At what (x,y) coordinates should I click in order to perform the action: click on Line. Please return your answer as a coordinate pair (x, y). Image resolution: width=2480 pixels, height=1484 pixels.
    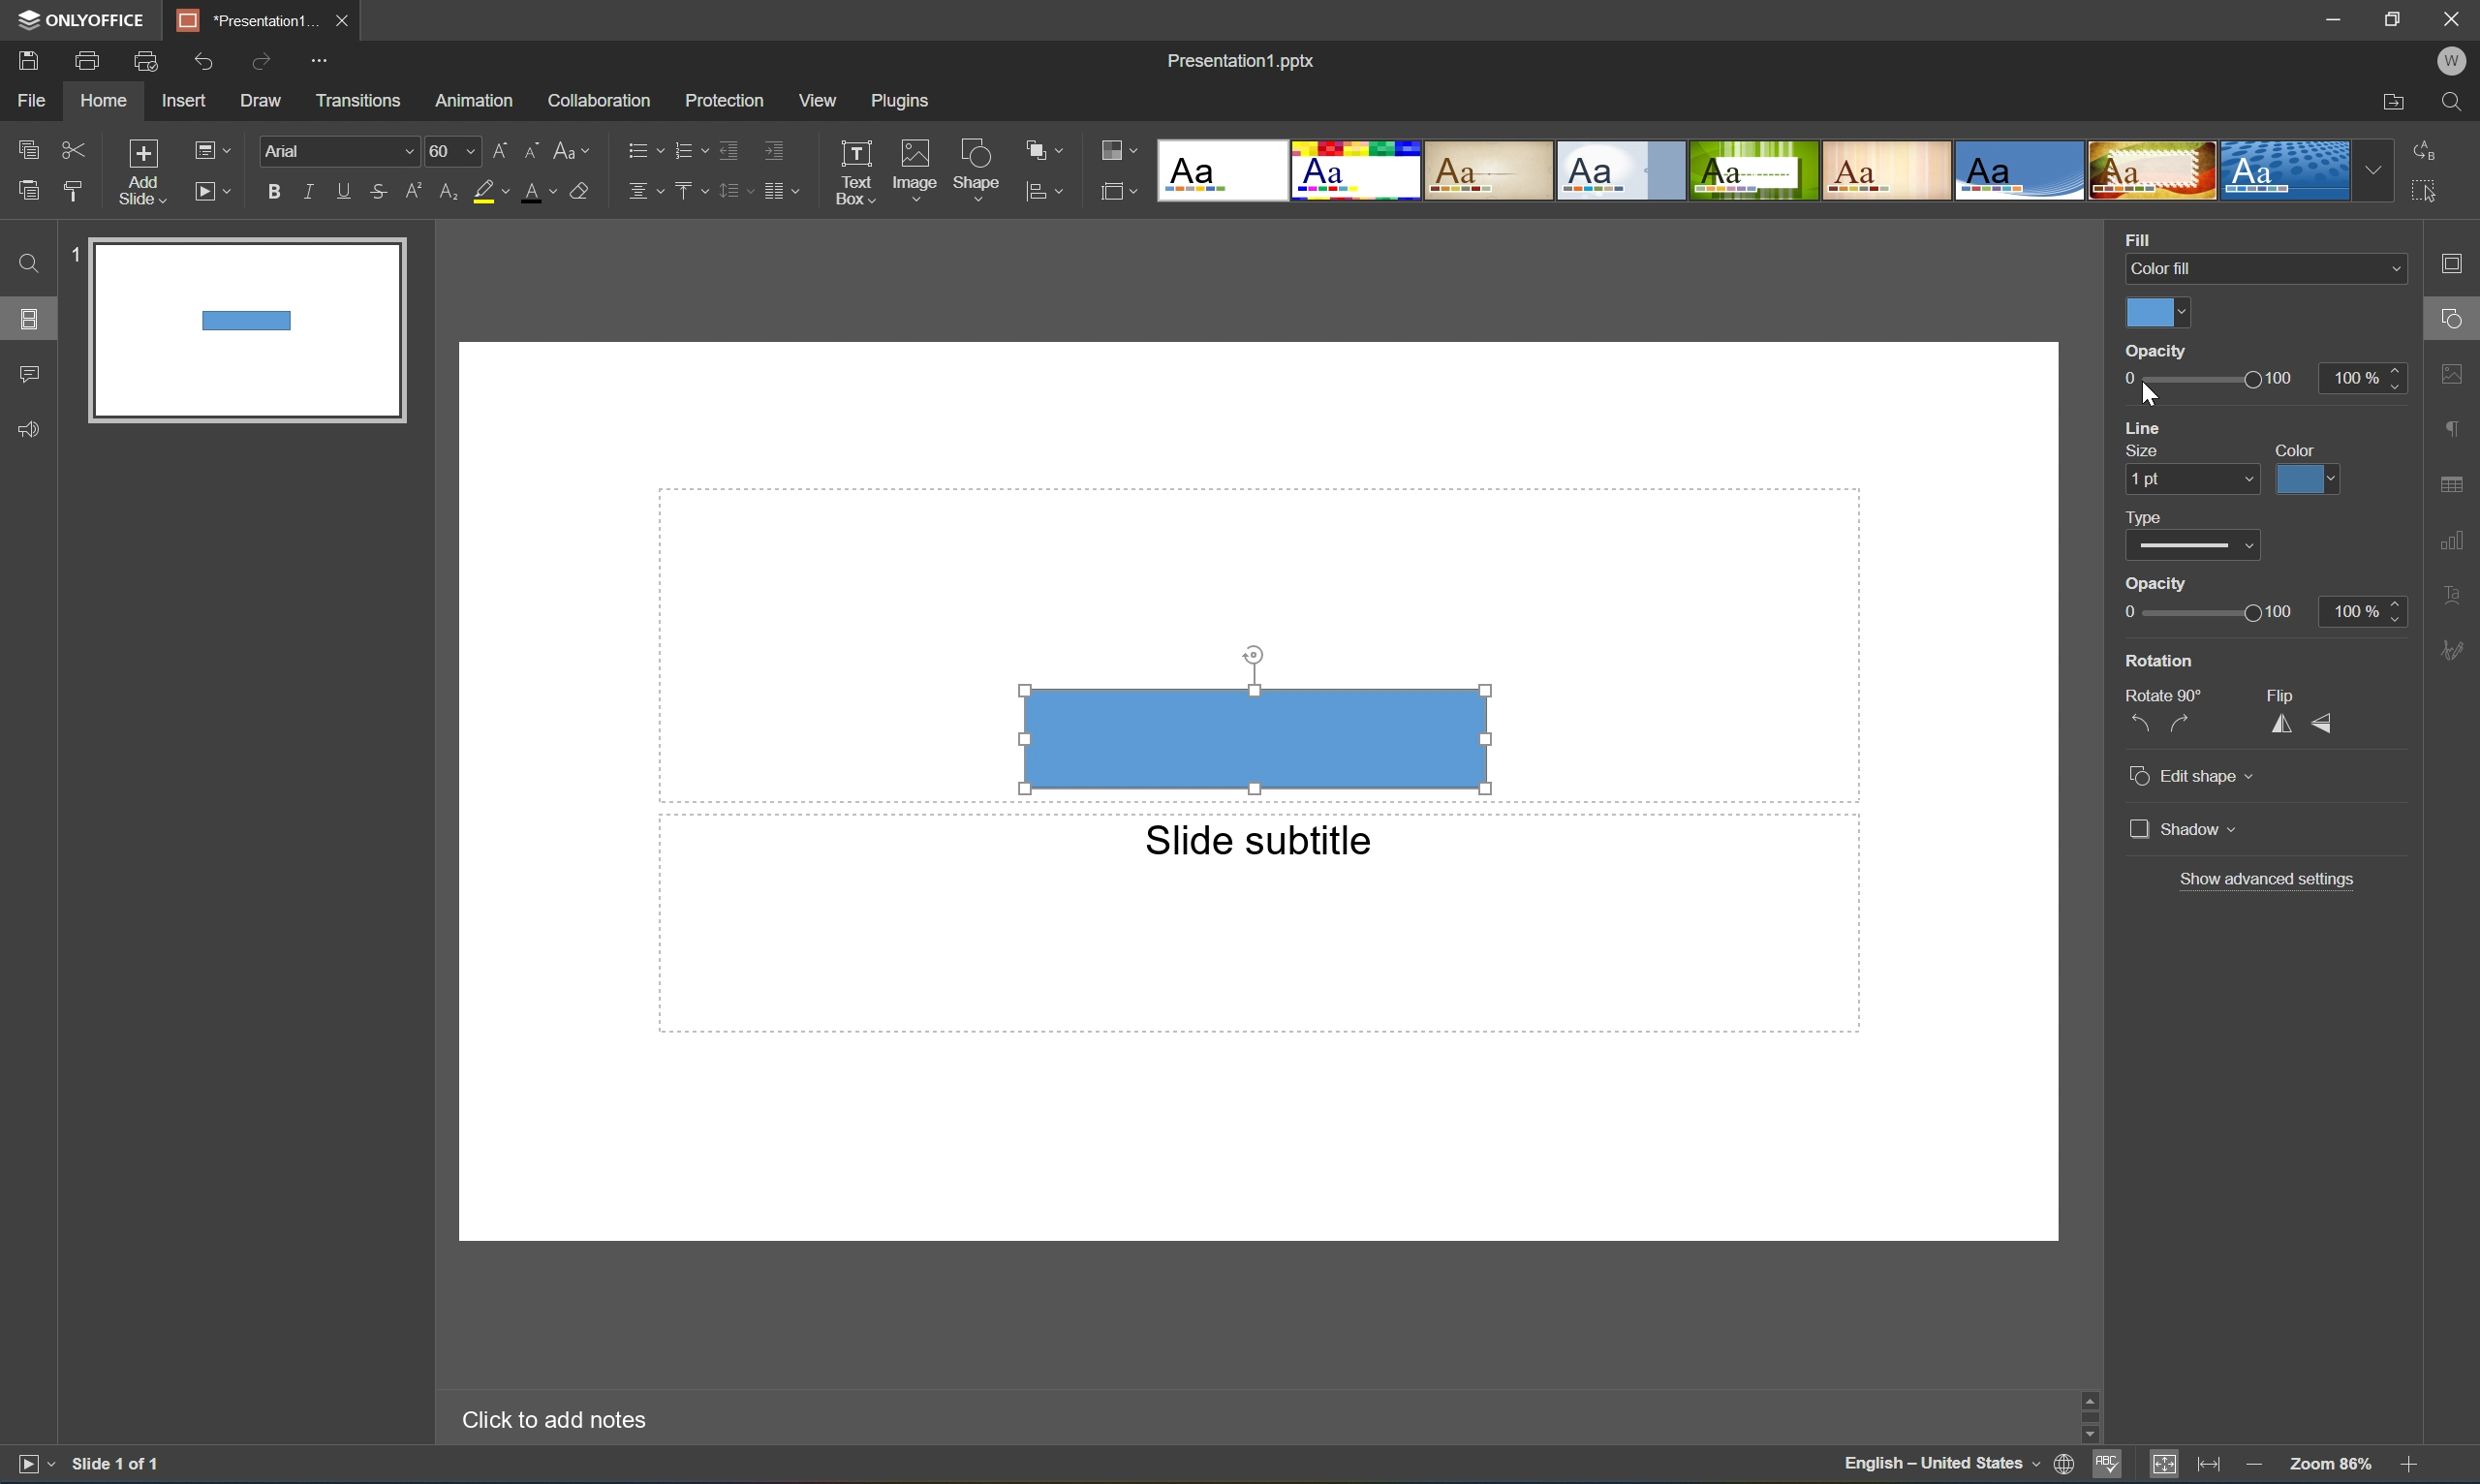
    Looking at the image, I should click on (2148, 428).